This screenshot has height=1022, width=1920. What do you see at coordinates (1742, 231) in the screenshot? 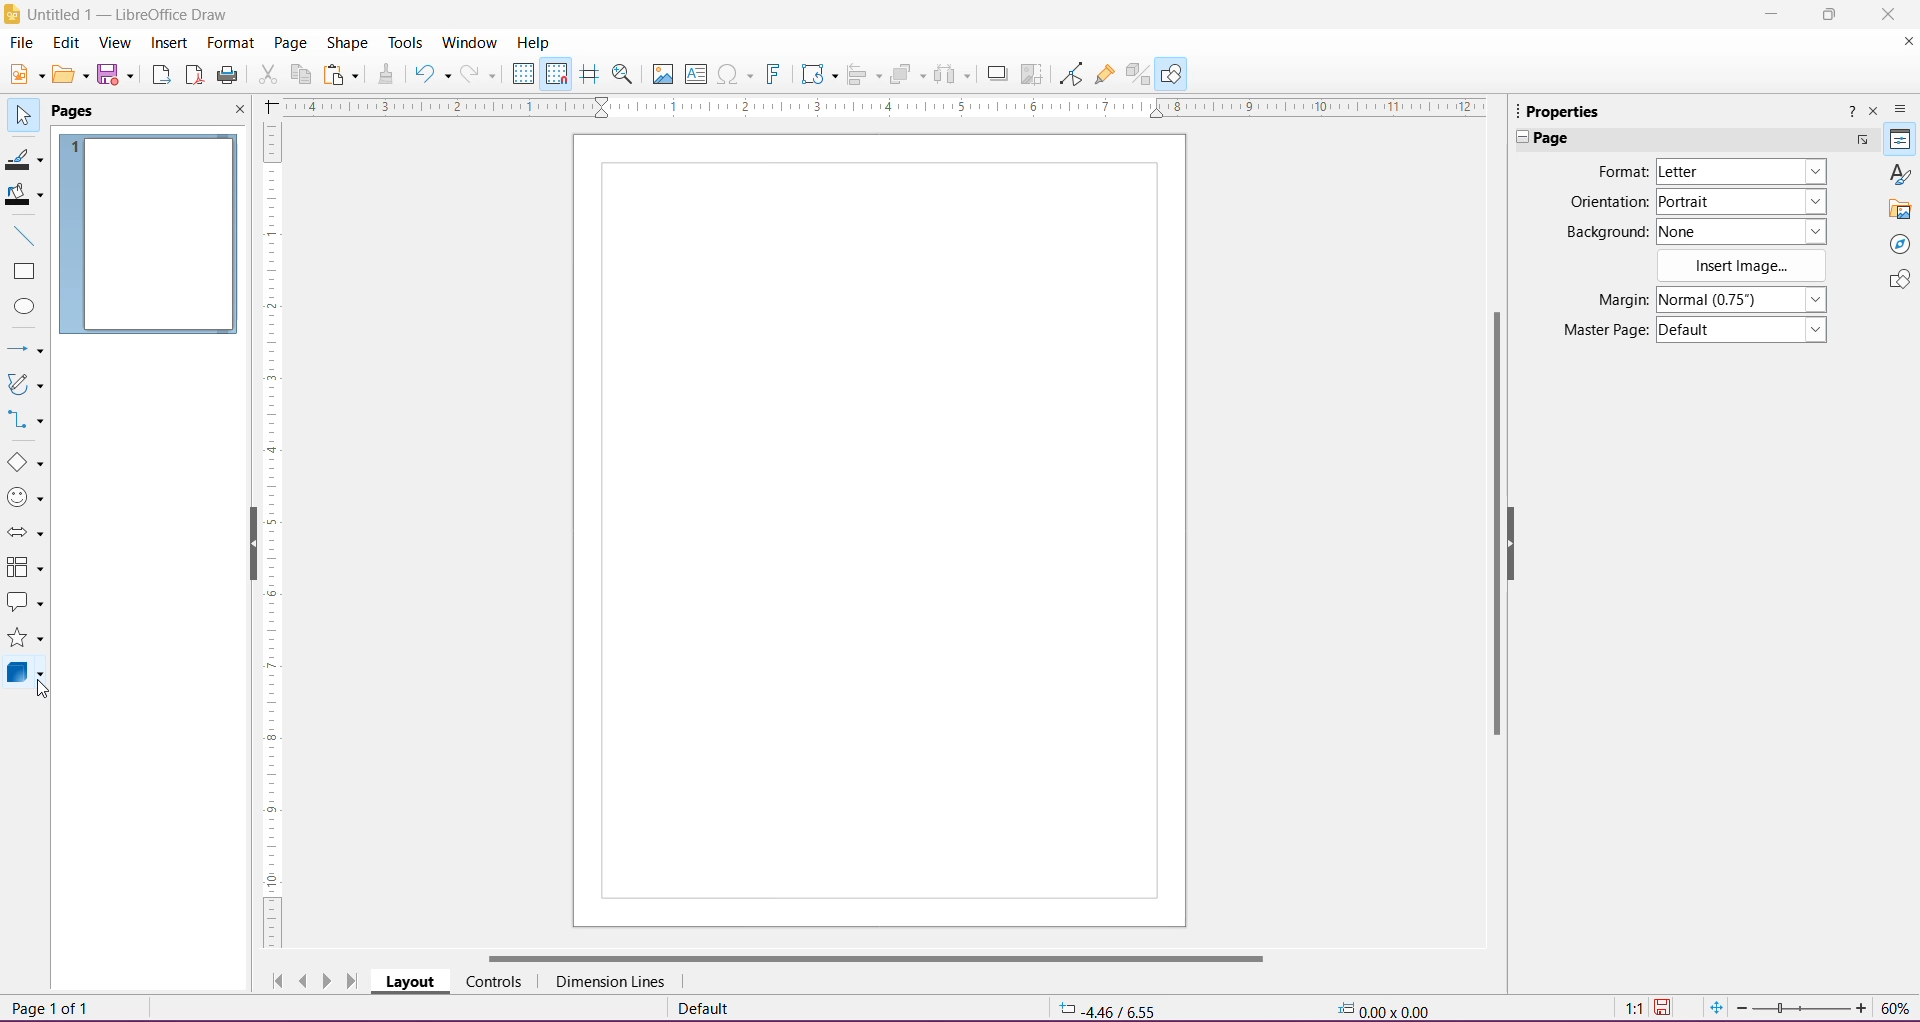
I see `Set page background` at bounding box center [1742, 231].